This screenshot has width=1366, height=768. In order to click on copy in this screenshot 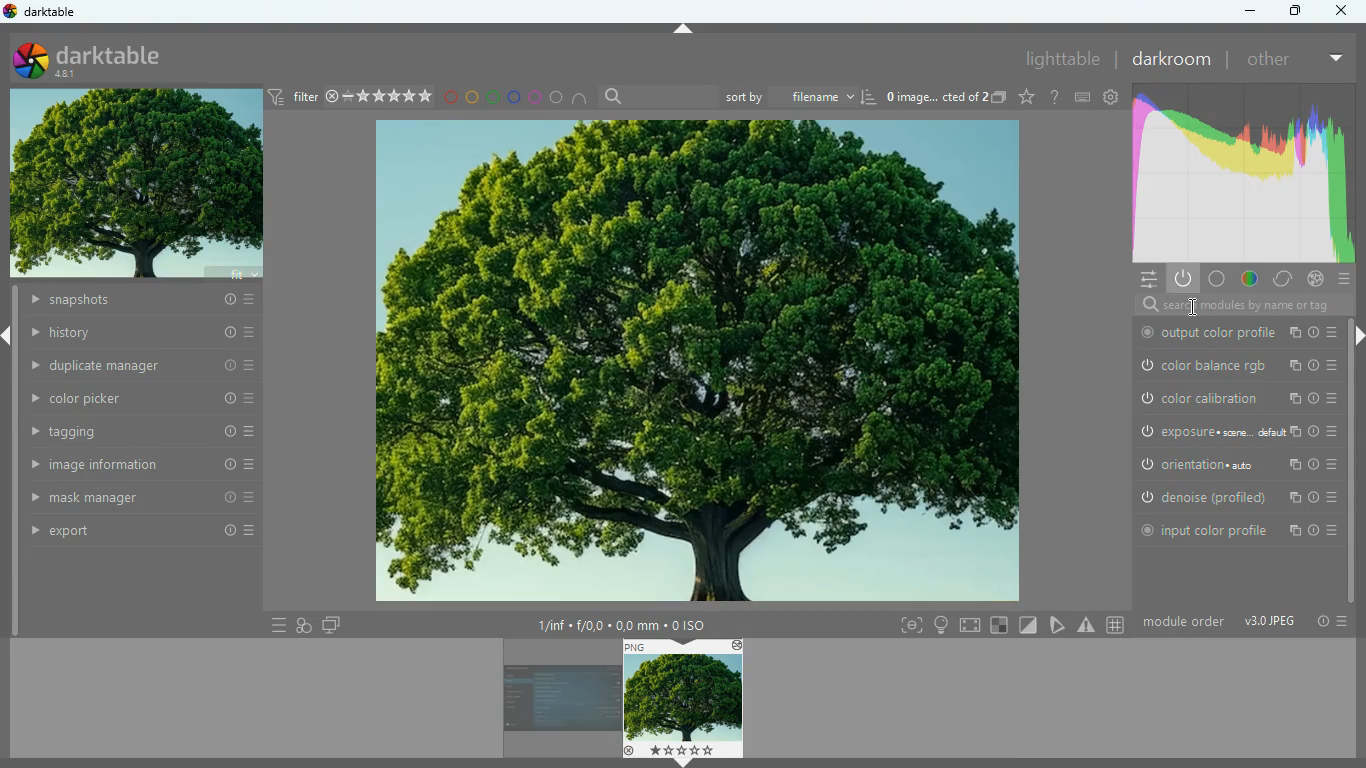, I will do `click(999, 98)`.